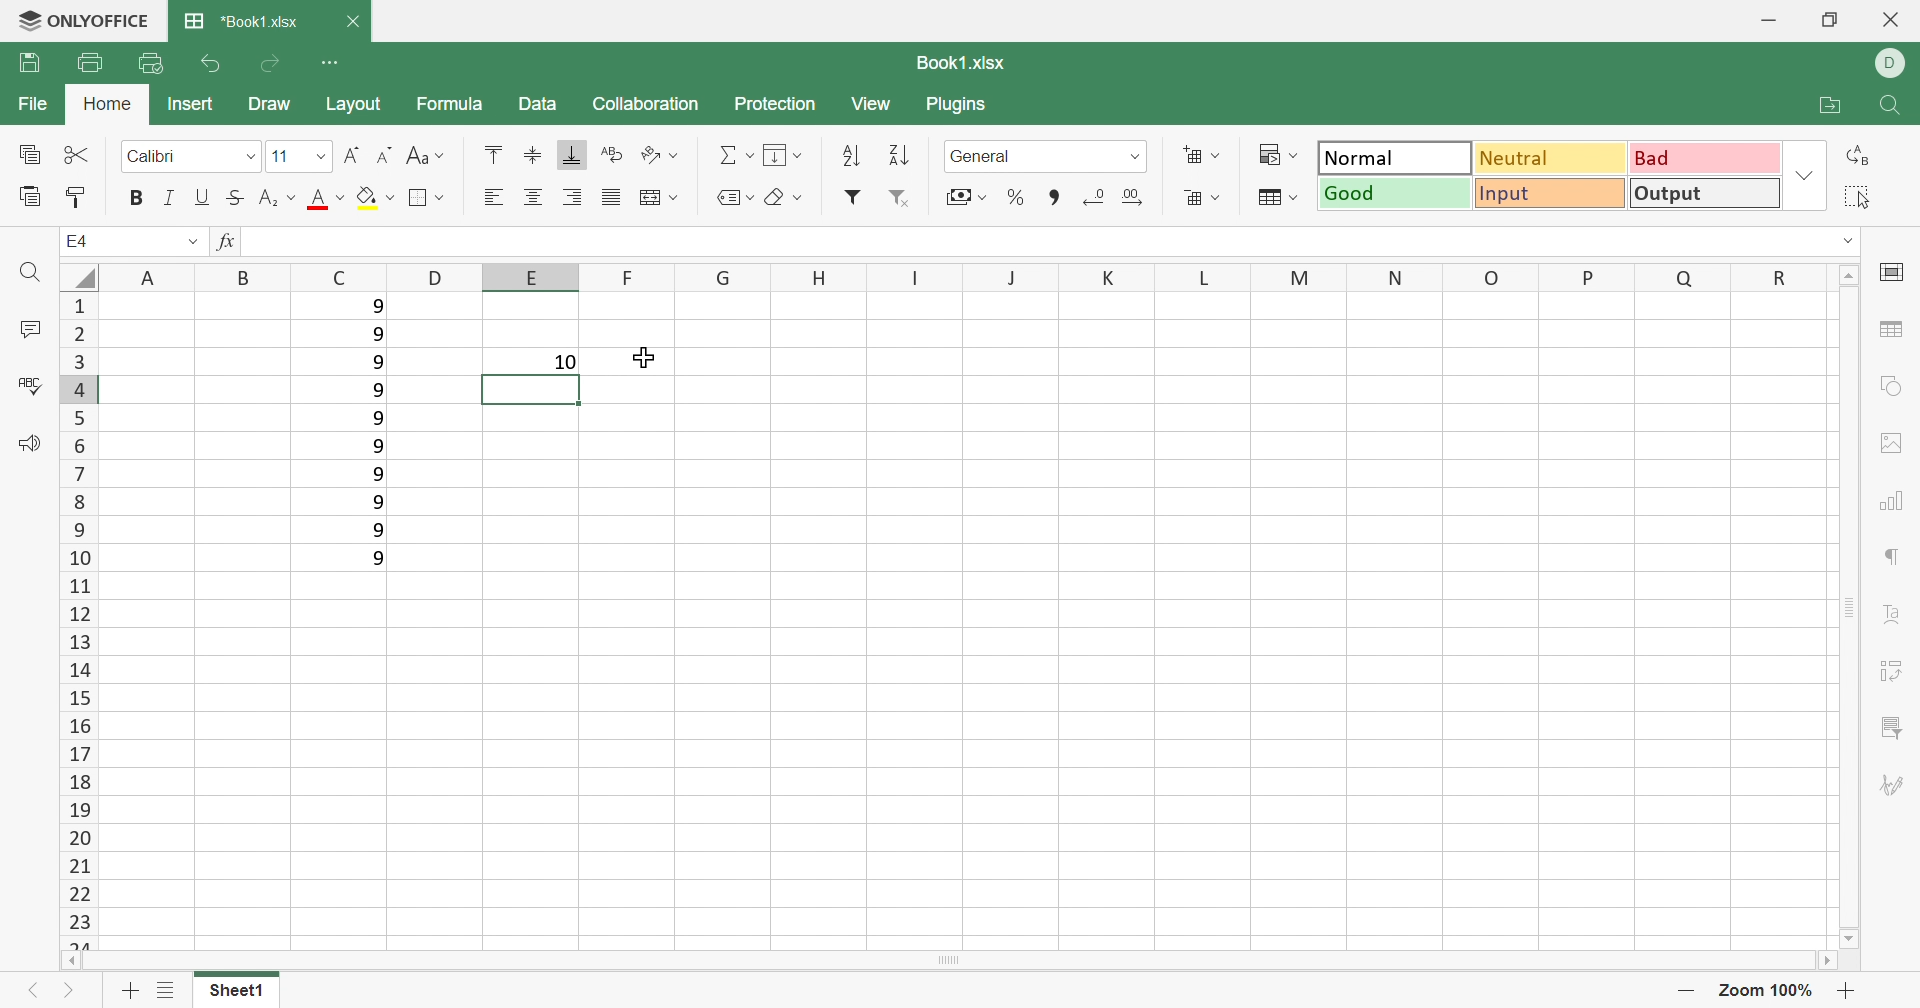  Describe the element at coordinates (277, 152) in the screenshot. I see `11` at that location.